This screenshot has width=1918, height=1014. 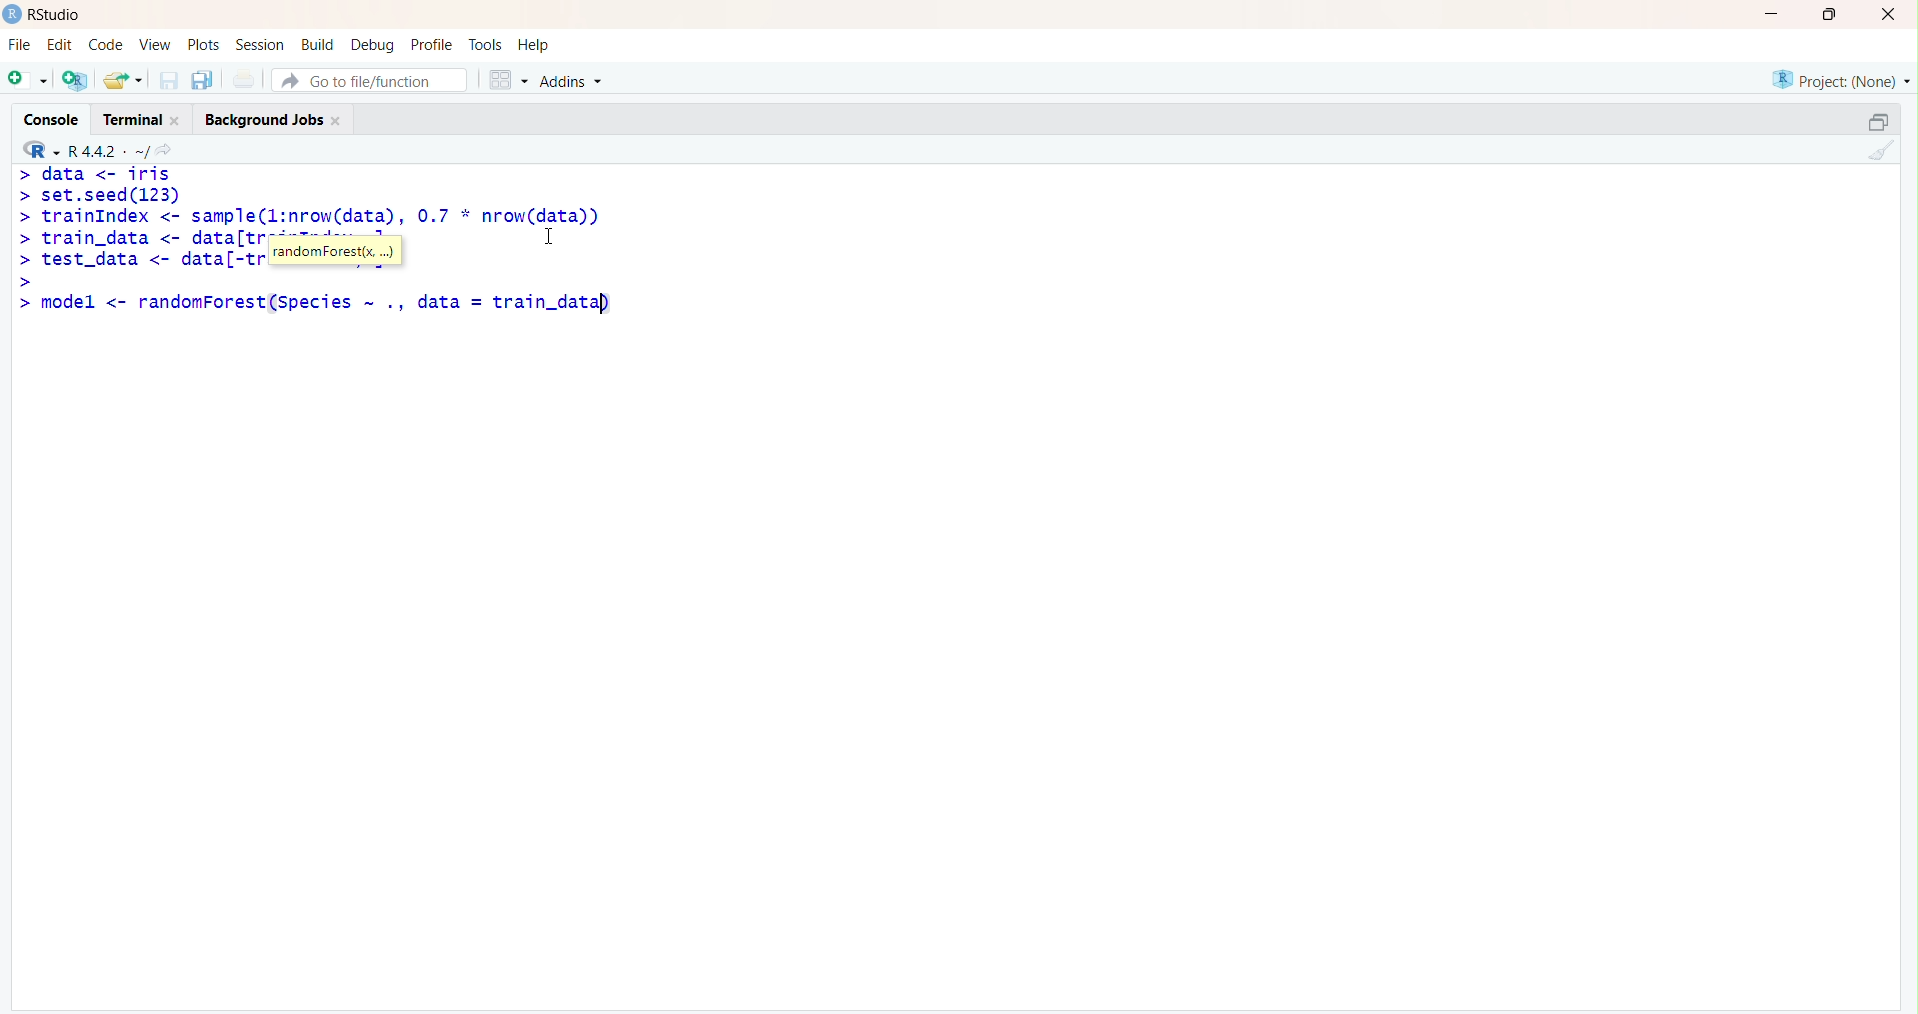 What do you see at coordinates (37, 148) in the screenshot?
I see `RStudio logo` at bounding box center [37, 148].